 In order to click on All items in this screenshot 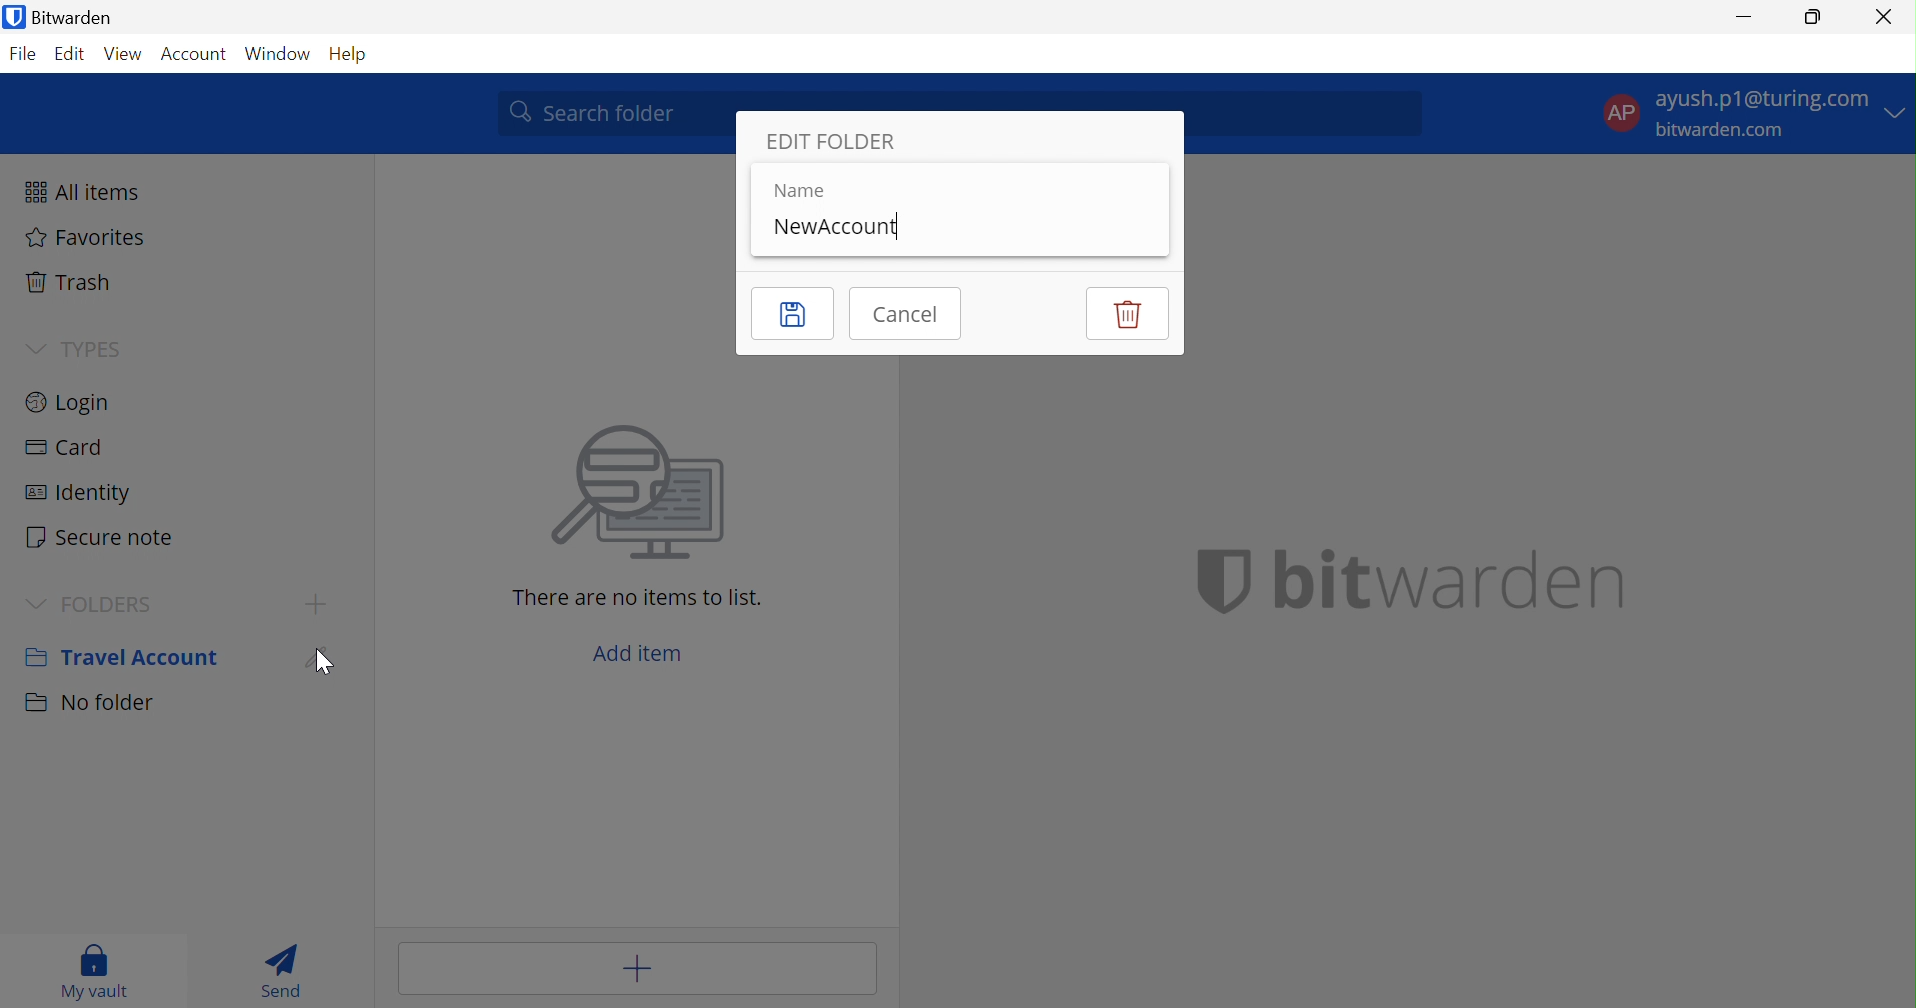, I will do `click(84, 192)`.